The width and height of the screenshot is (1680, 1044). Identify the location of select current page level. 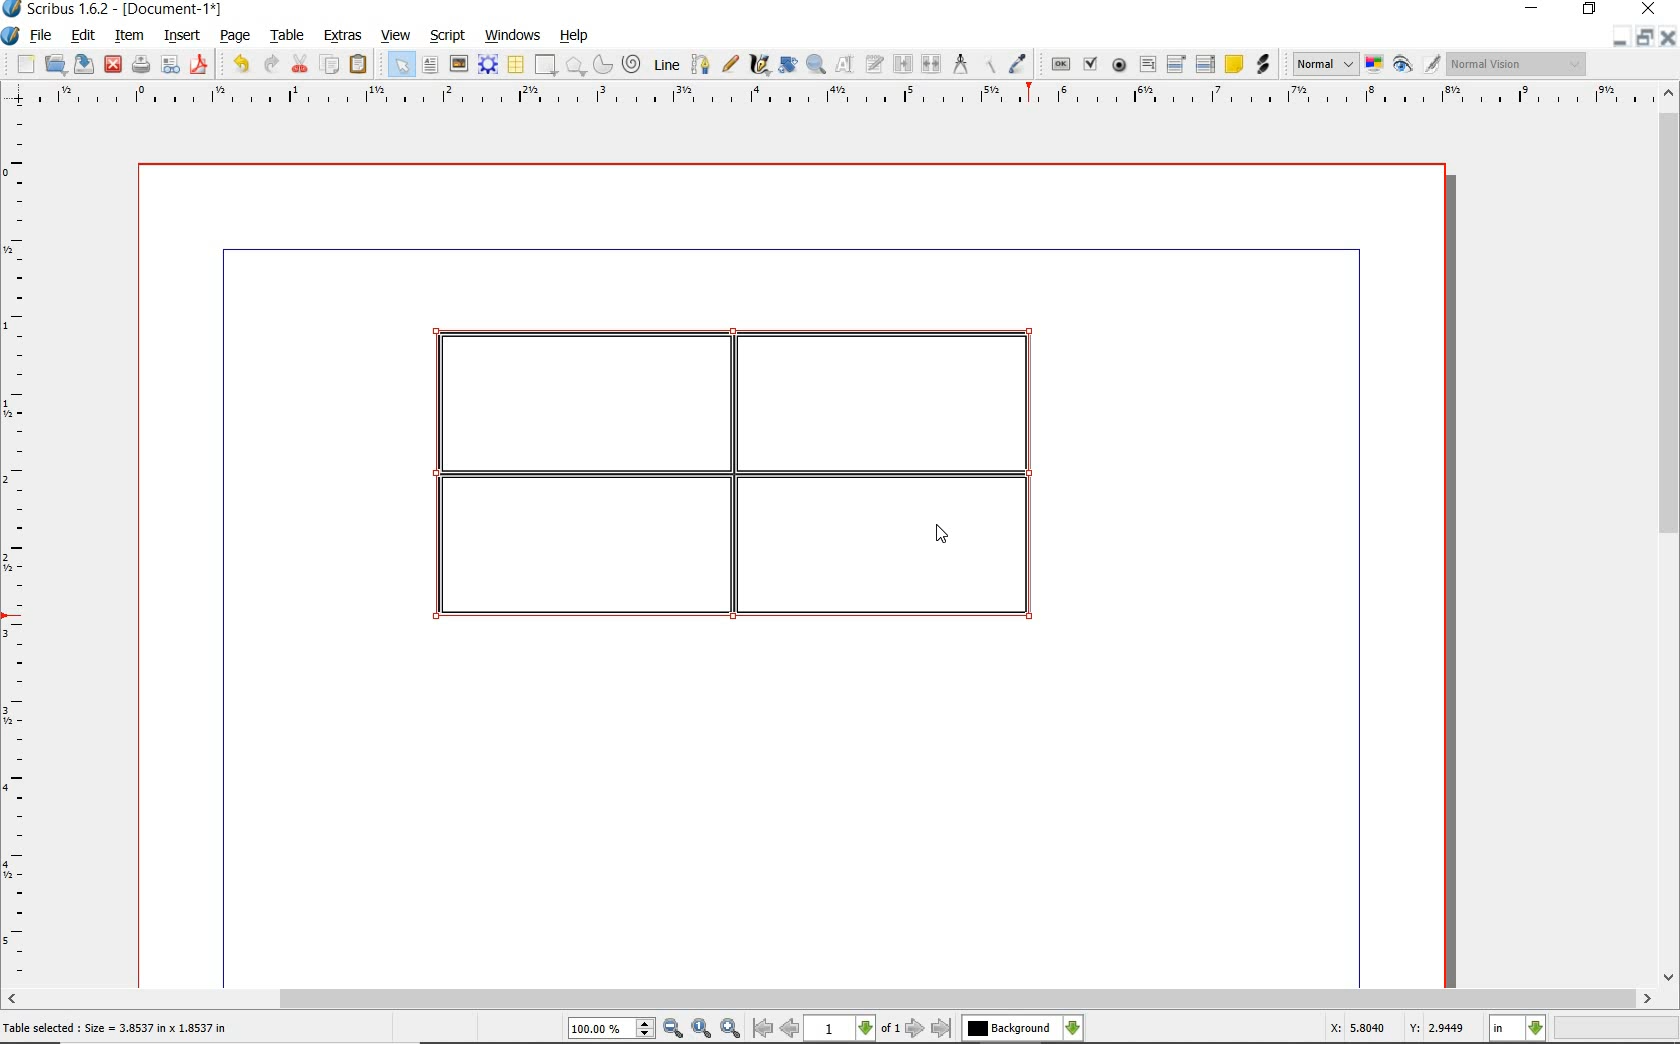
(853, 1028).